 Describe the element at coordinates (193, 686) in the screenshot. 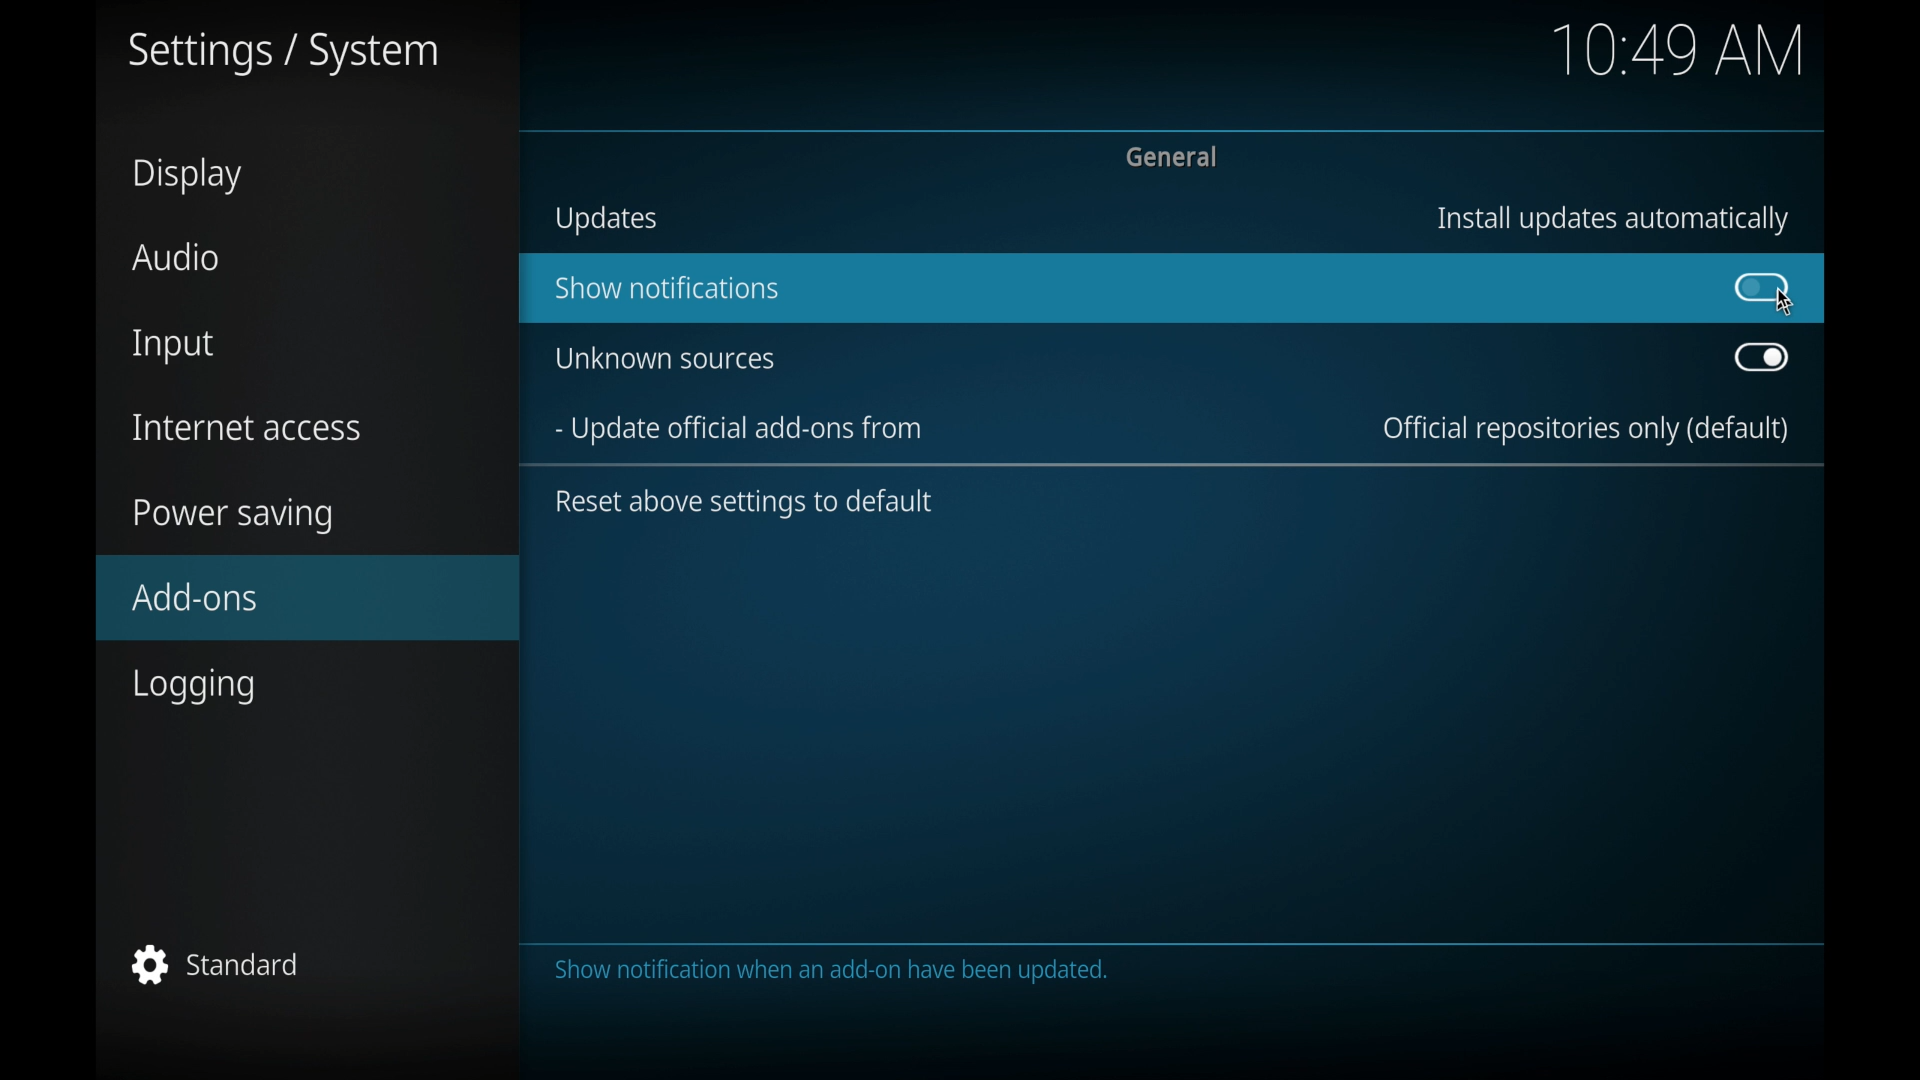

I see `logging` at that location.